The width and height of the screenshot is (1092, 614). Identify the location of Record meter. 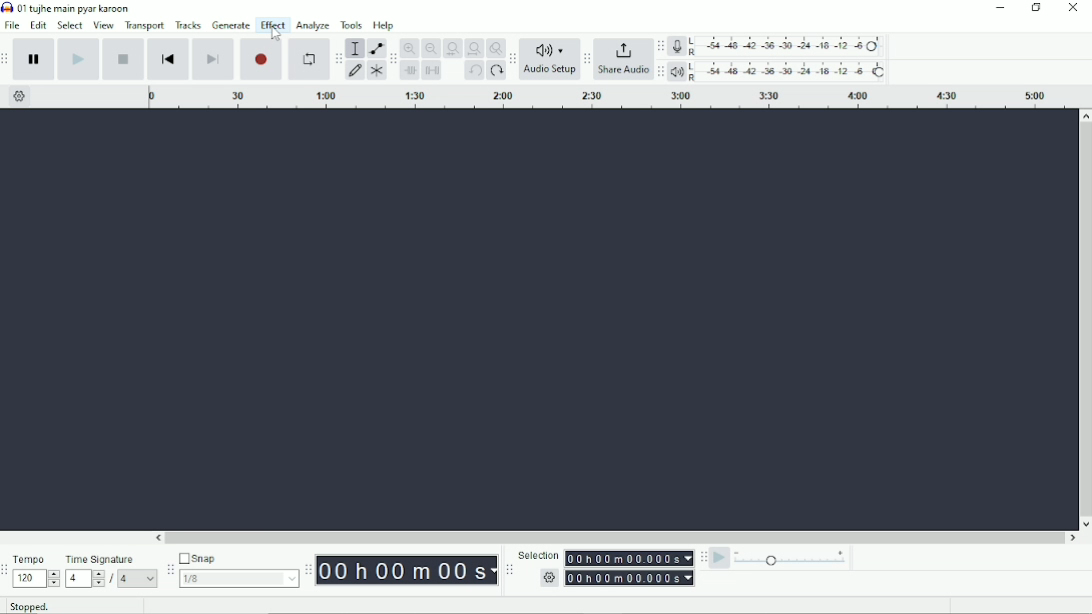
(779, 46).